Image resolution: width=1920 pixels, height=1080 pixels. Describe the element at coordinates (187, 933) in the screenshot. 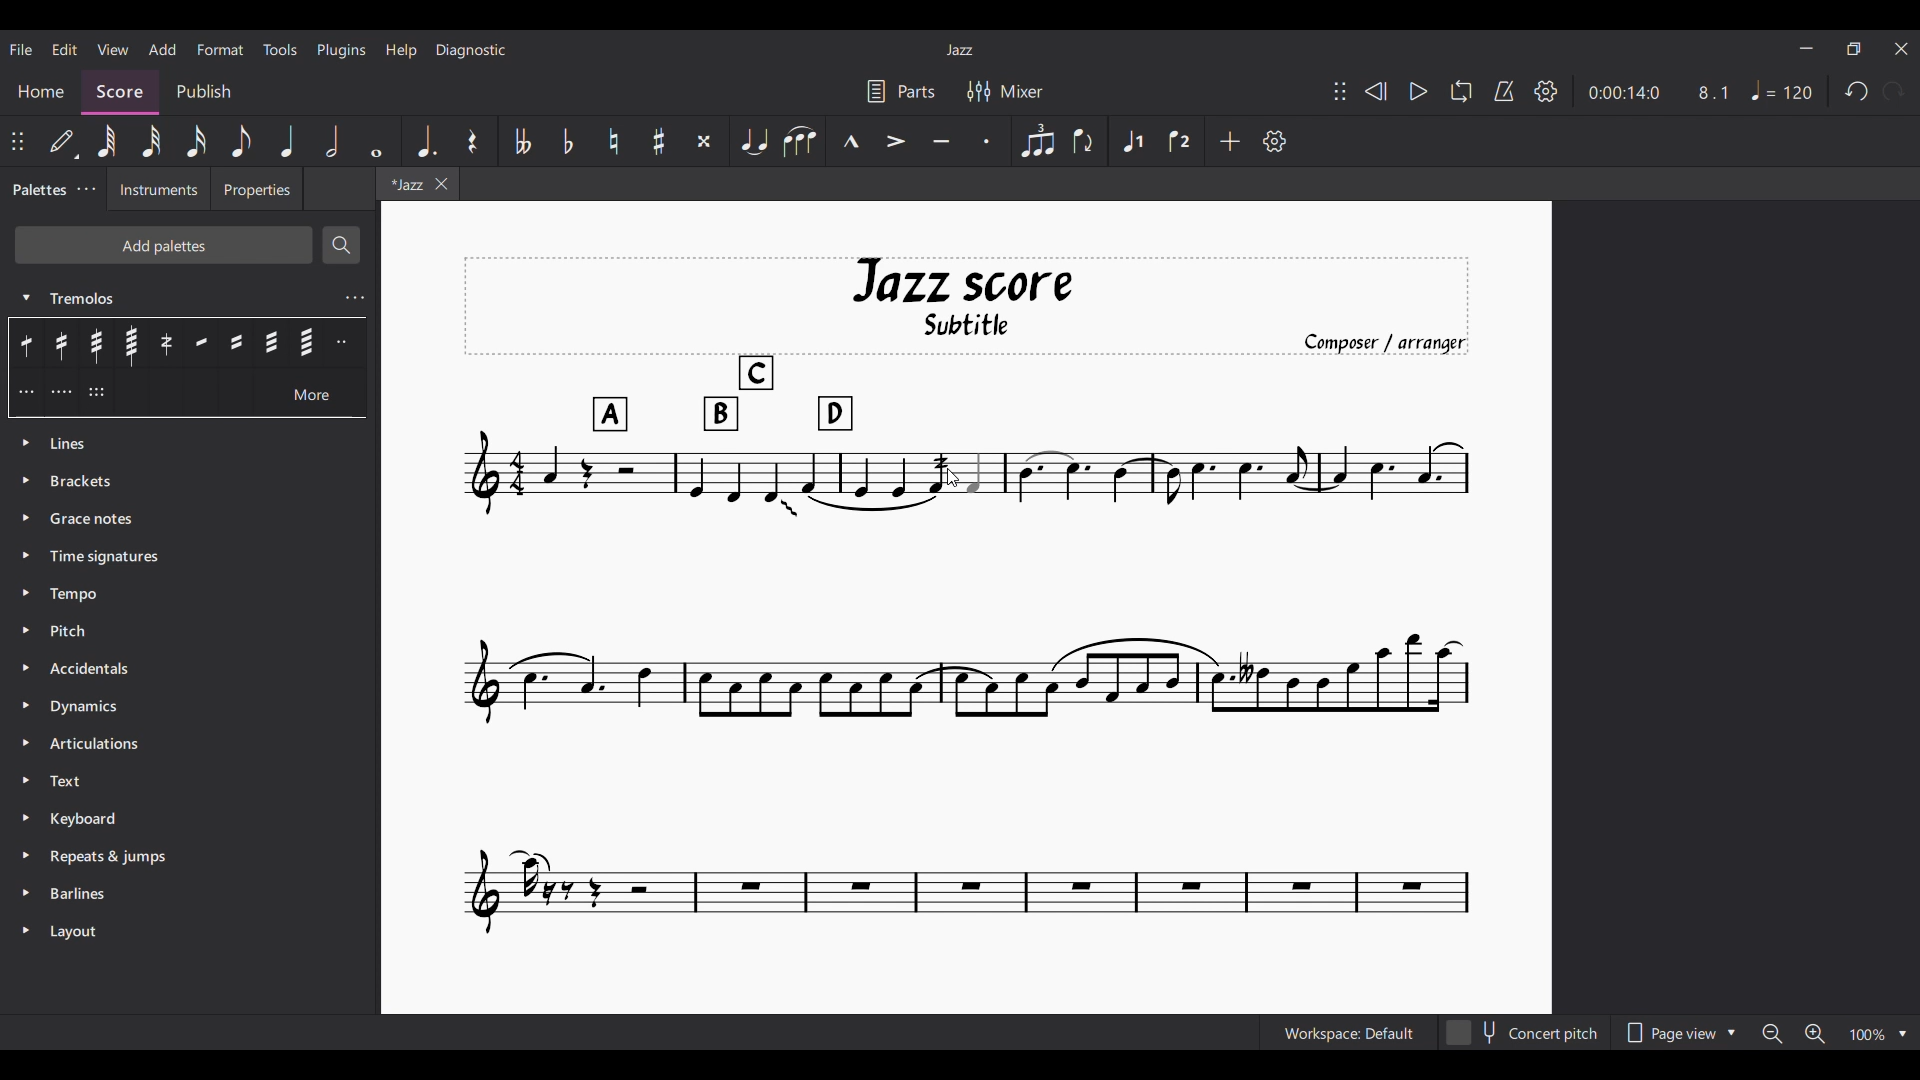

I see `Layout` at that location.